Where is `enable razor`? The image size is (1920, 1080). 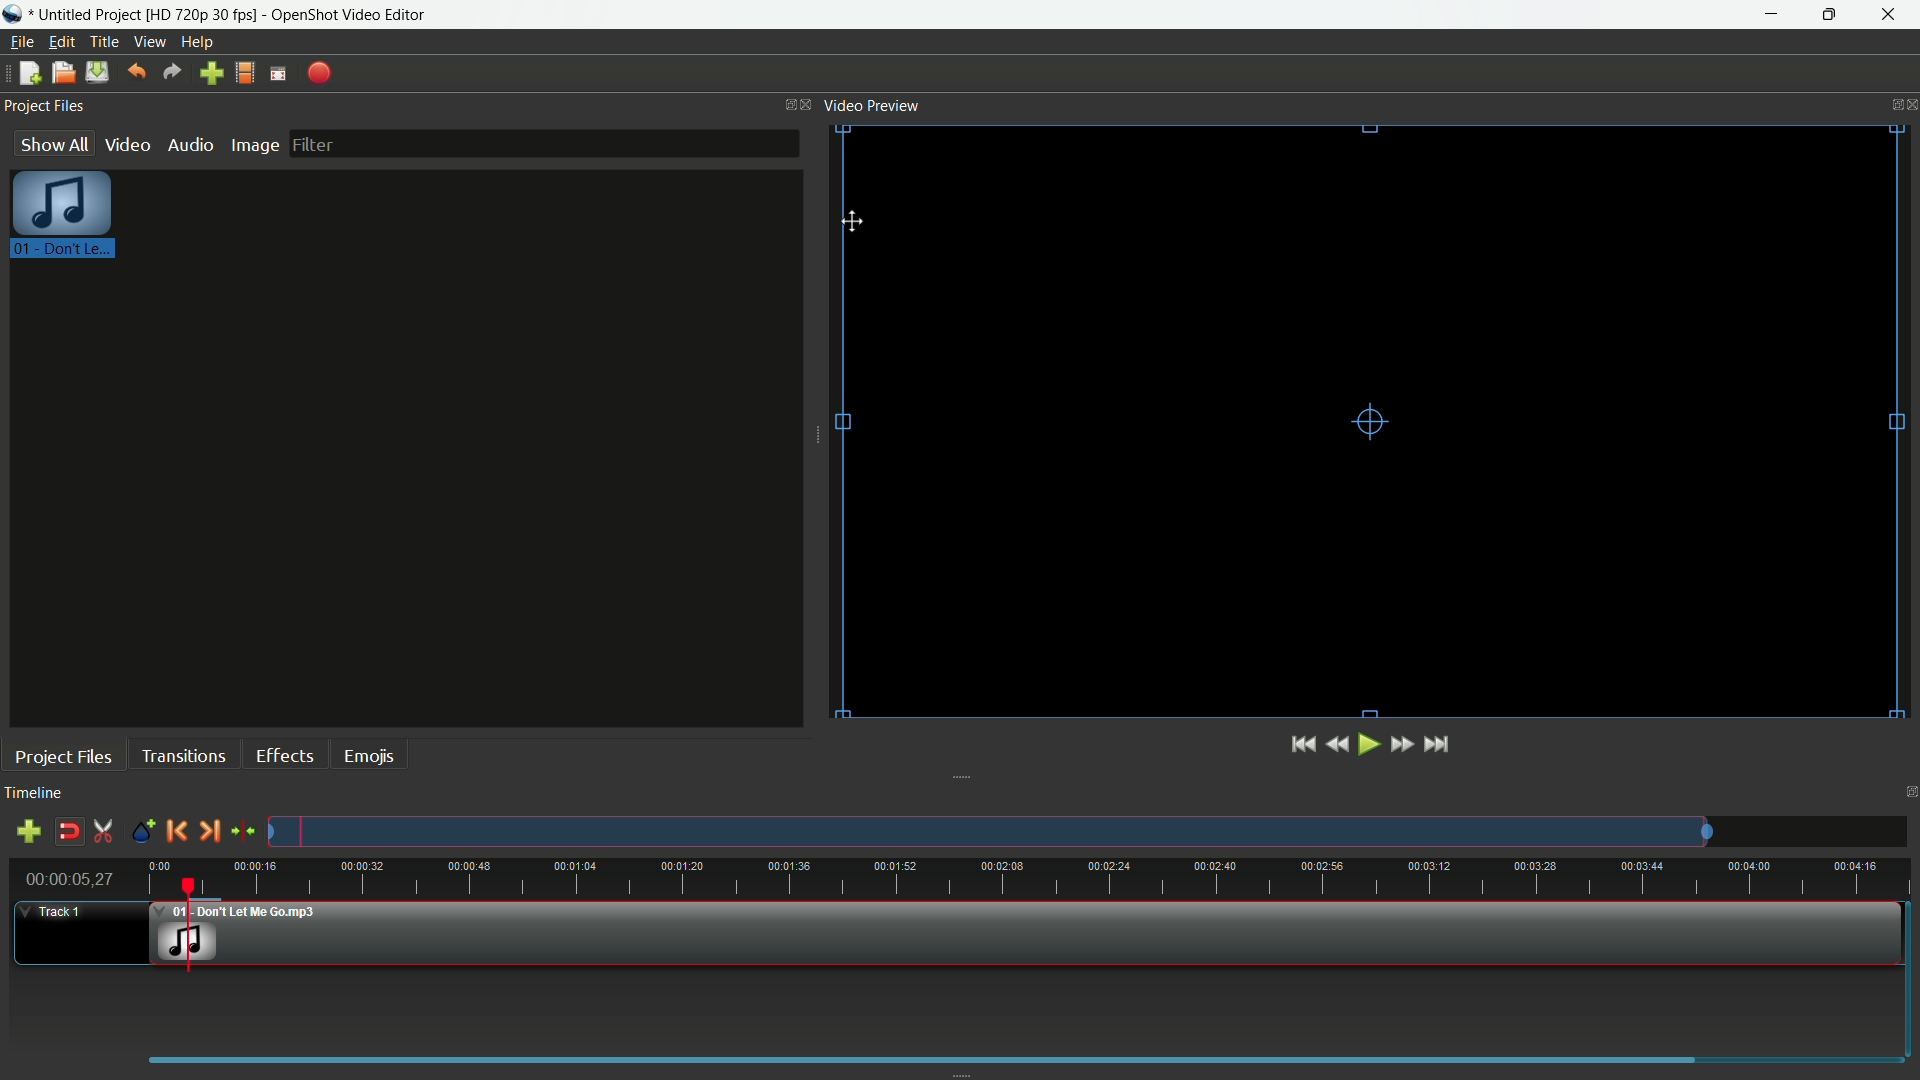 enable razor is located at coordinates (106, 832).